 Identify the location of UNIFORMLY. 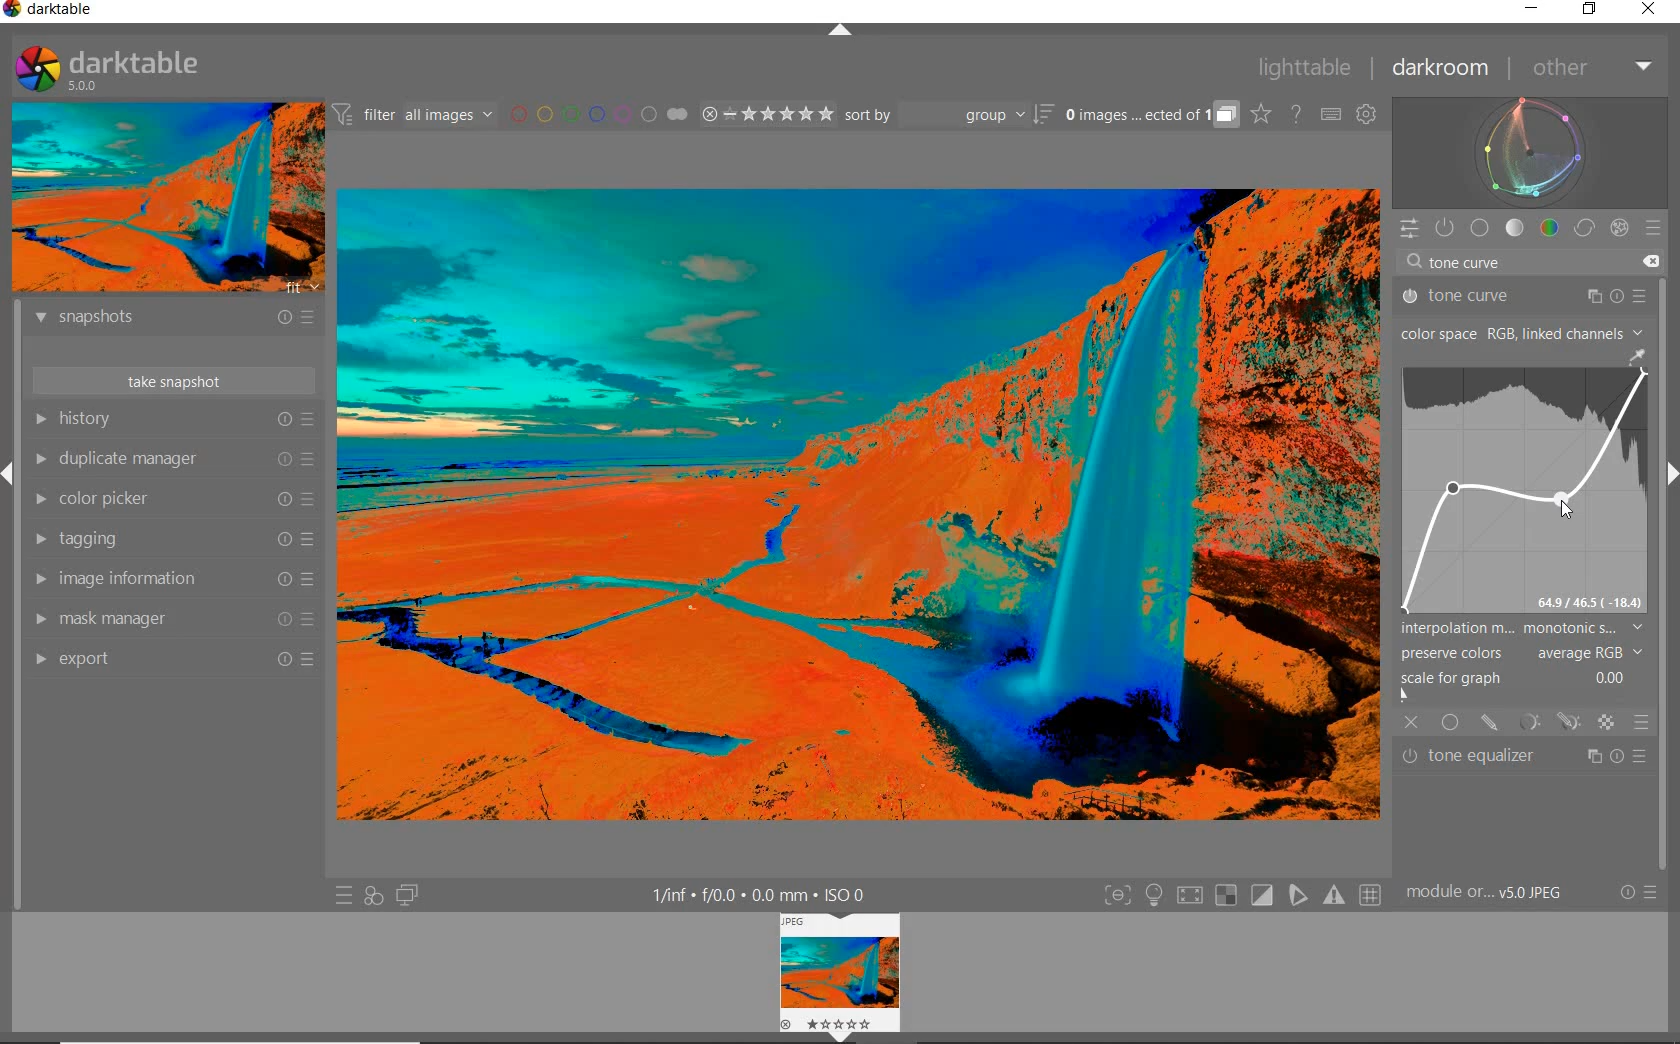
(1450, 723).